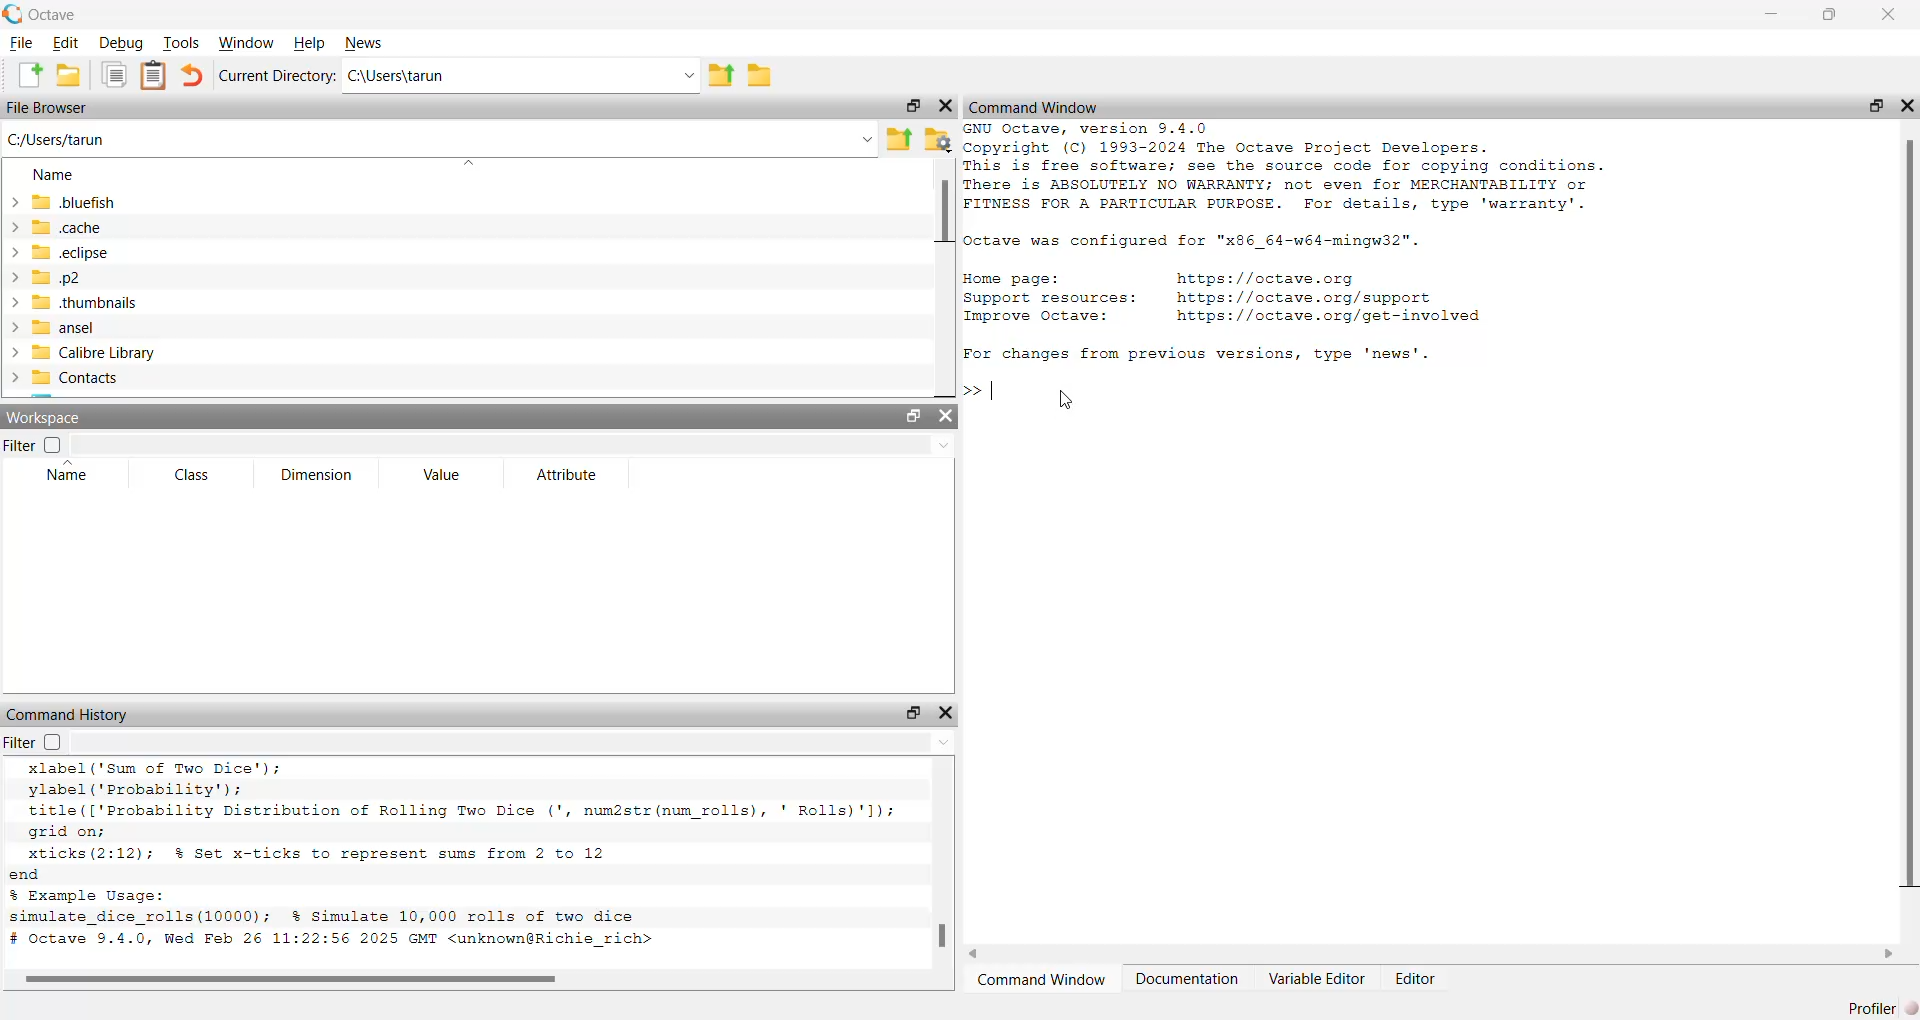 This screenshot has width=1920, height=1020. I want to click on .thubnails, so click(72, 302).